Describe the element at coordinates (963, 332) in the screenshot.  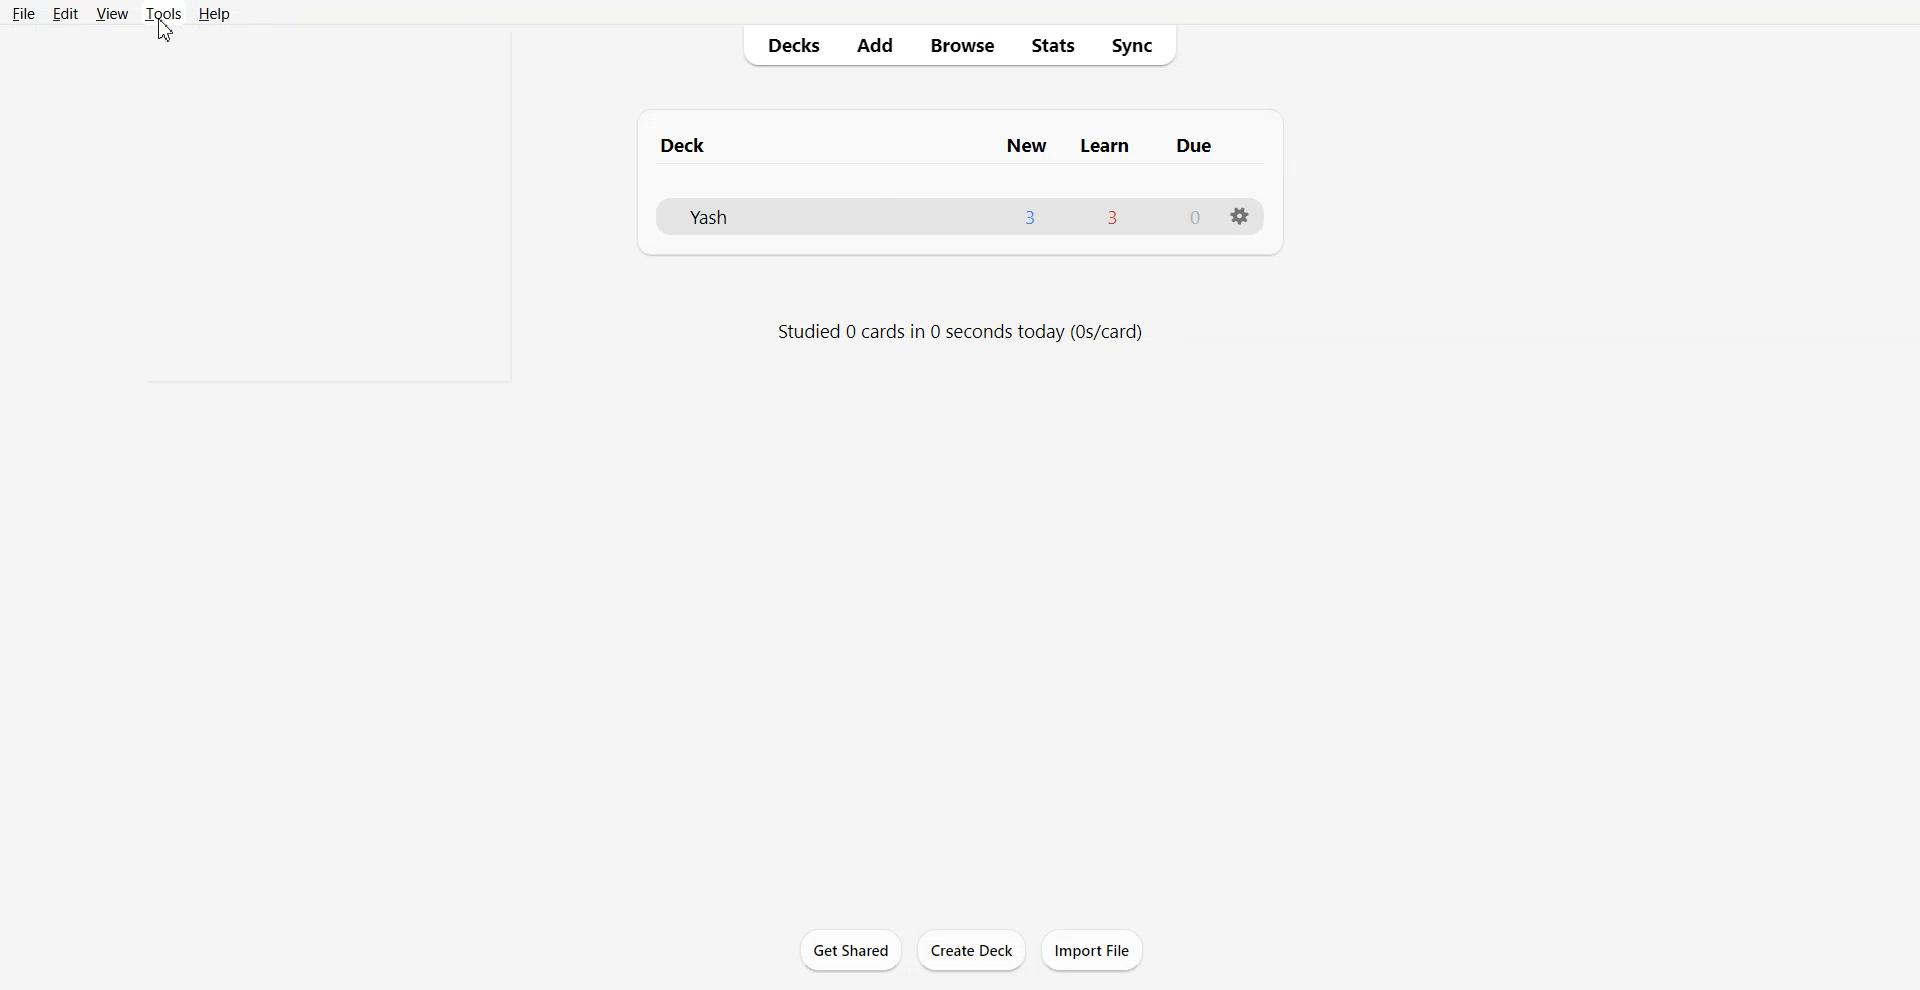
I see `Text 2` at that location.